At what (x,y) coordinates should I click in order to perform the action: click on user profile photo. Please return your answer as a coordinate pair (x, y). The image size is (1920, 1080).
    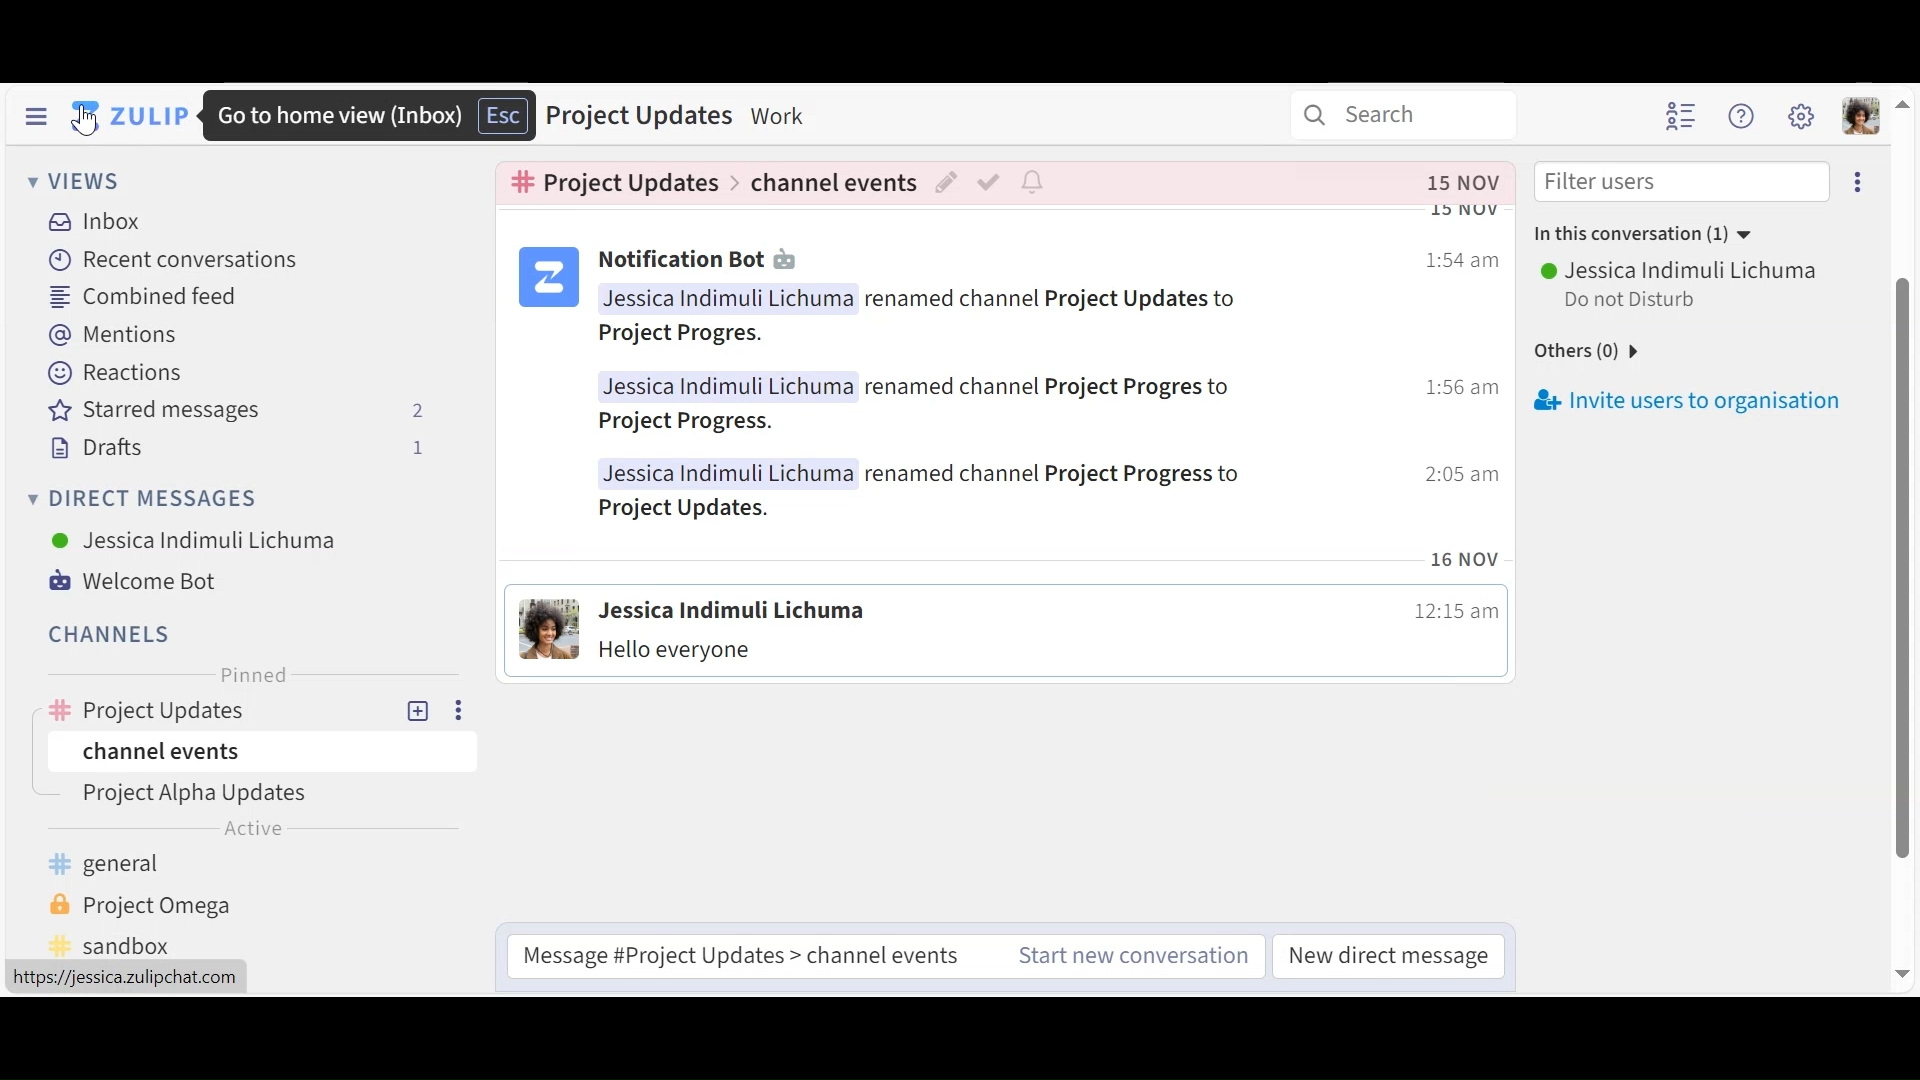
    Looking at the image, I should click on (549, 630).